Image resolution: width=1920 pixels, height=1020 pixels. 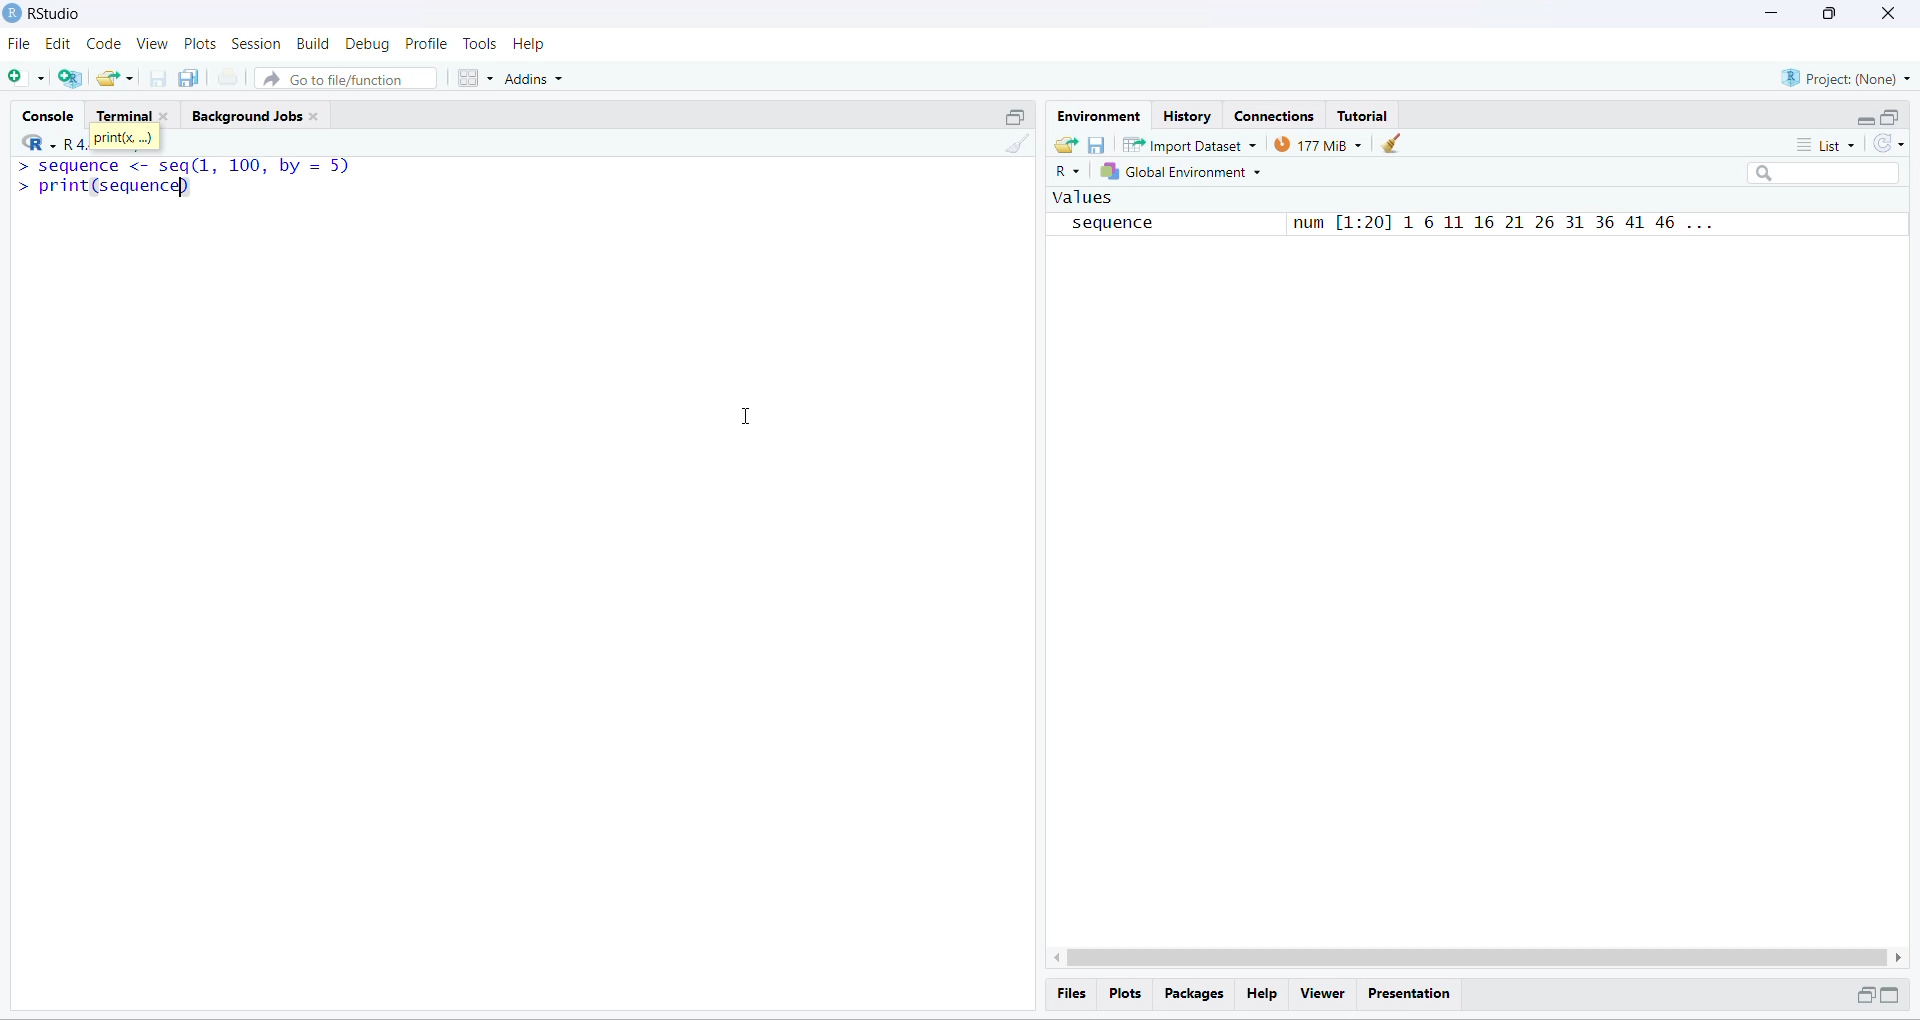 What do you see at coordinates (152, 43) in the screenshot?
I see `view` at bounding box center [152, 43].